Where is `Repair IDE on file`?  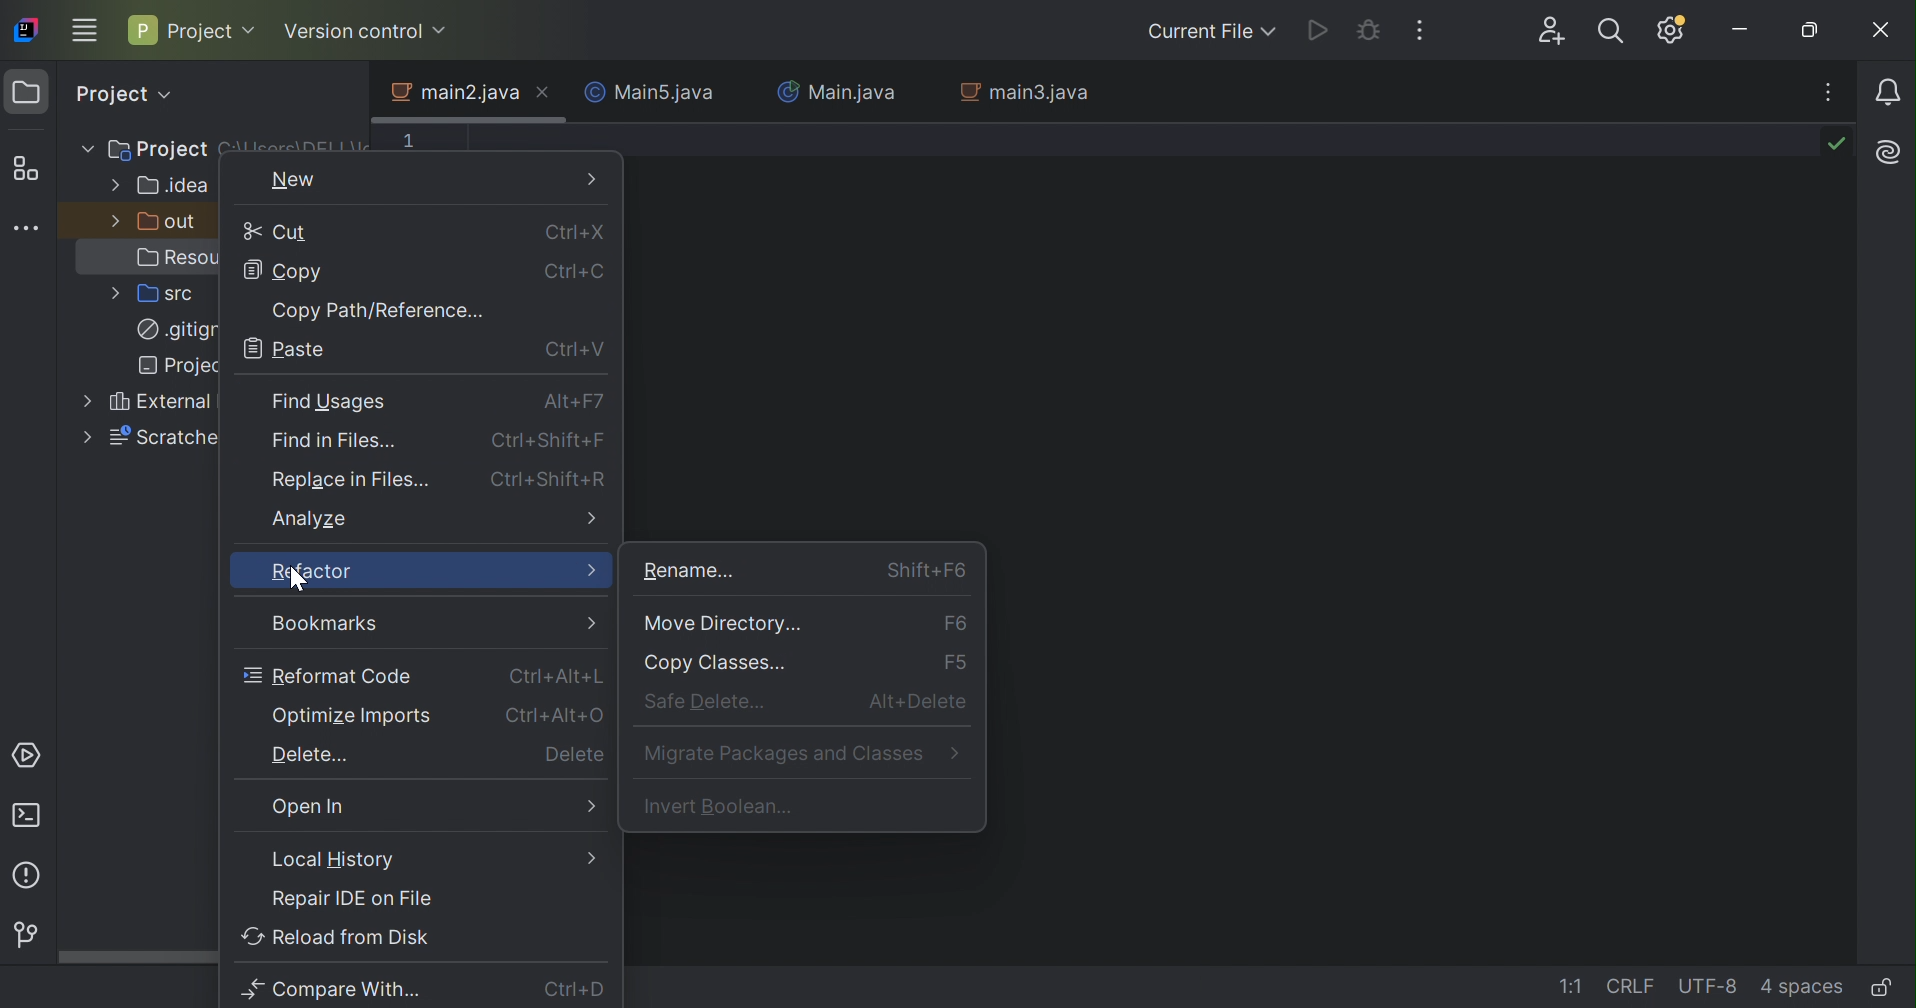
Repair IDE on file is located at coordinates (350, 899).